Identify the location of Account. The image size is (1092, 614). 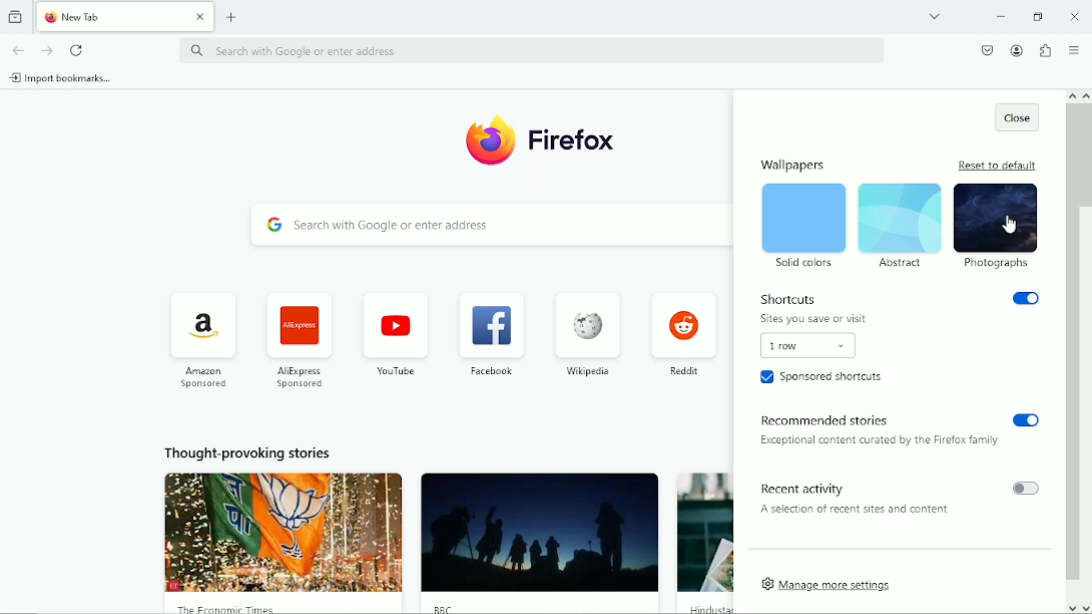
(1017, 49).